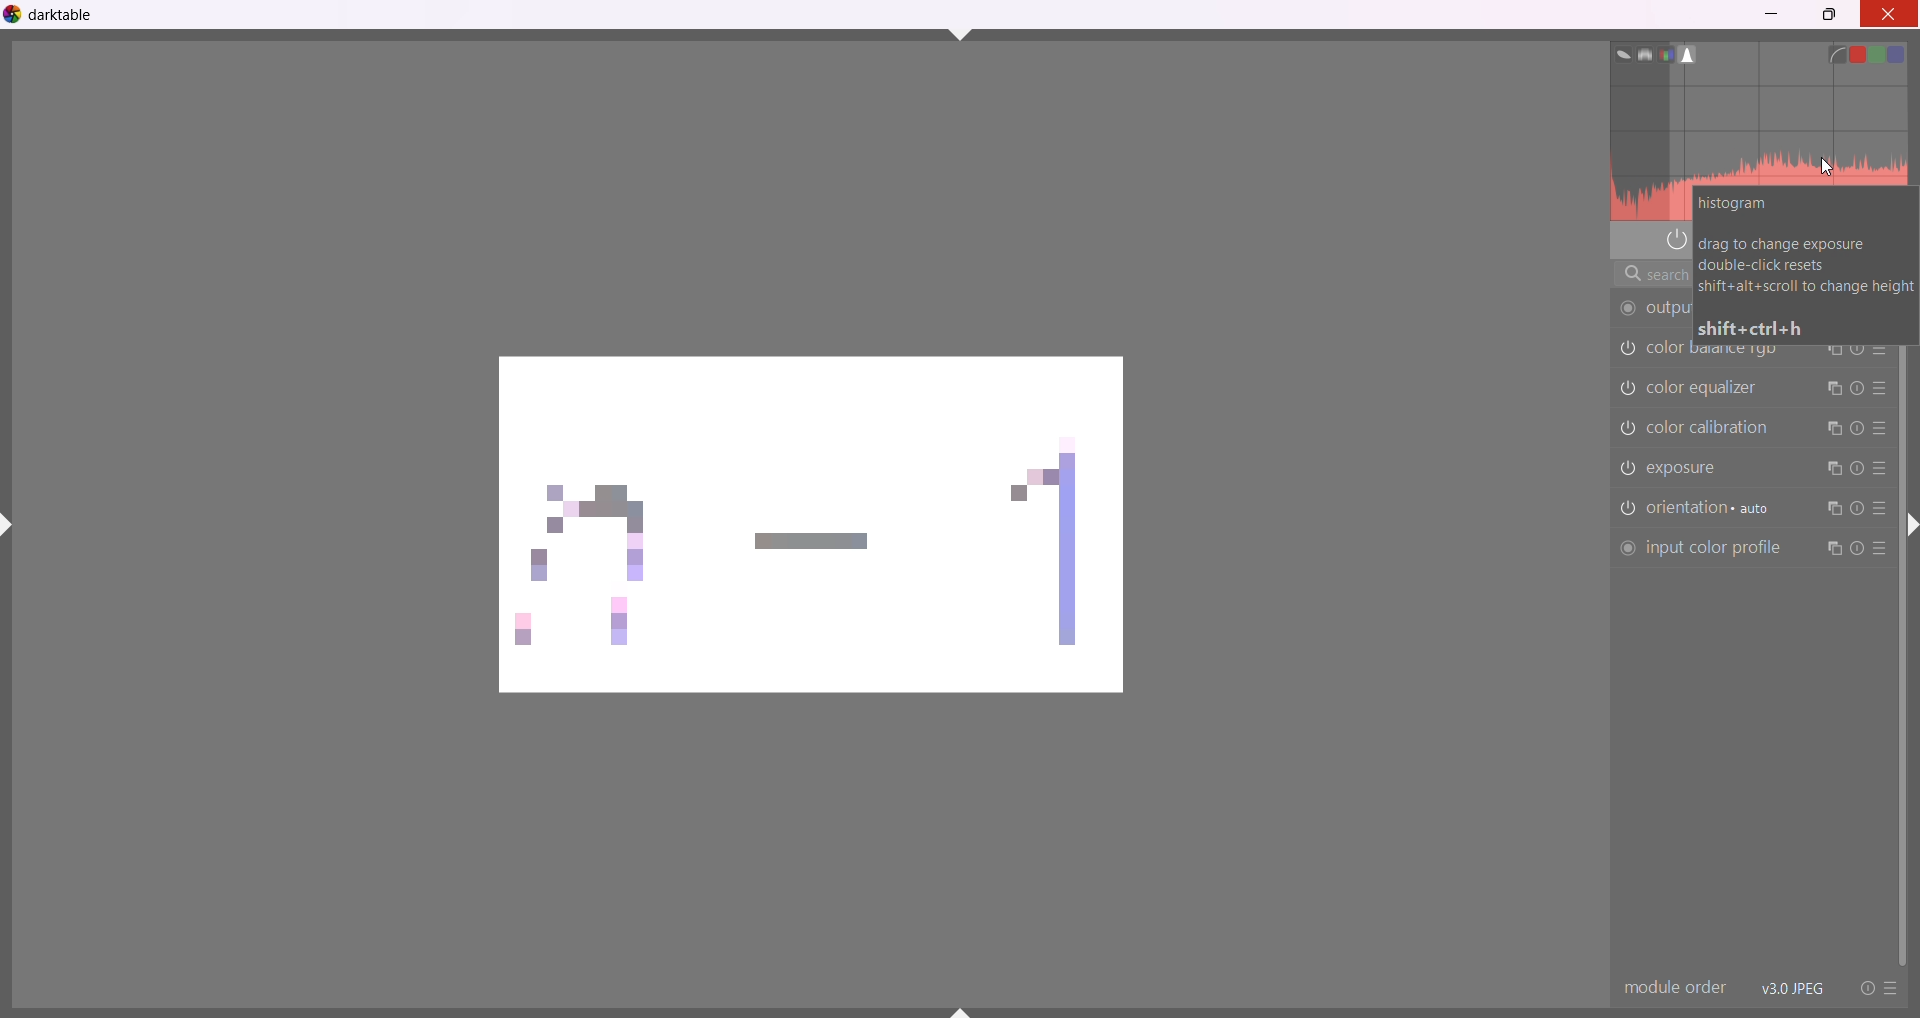 The image size is (1920, 1018). What do you see at coordinates (1718, 427) in the screenshot?
I see `color calibration` at bounding box center [1718, 427].